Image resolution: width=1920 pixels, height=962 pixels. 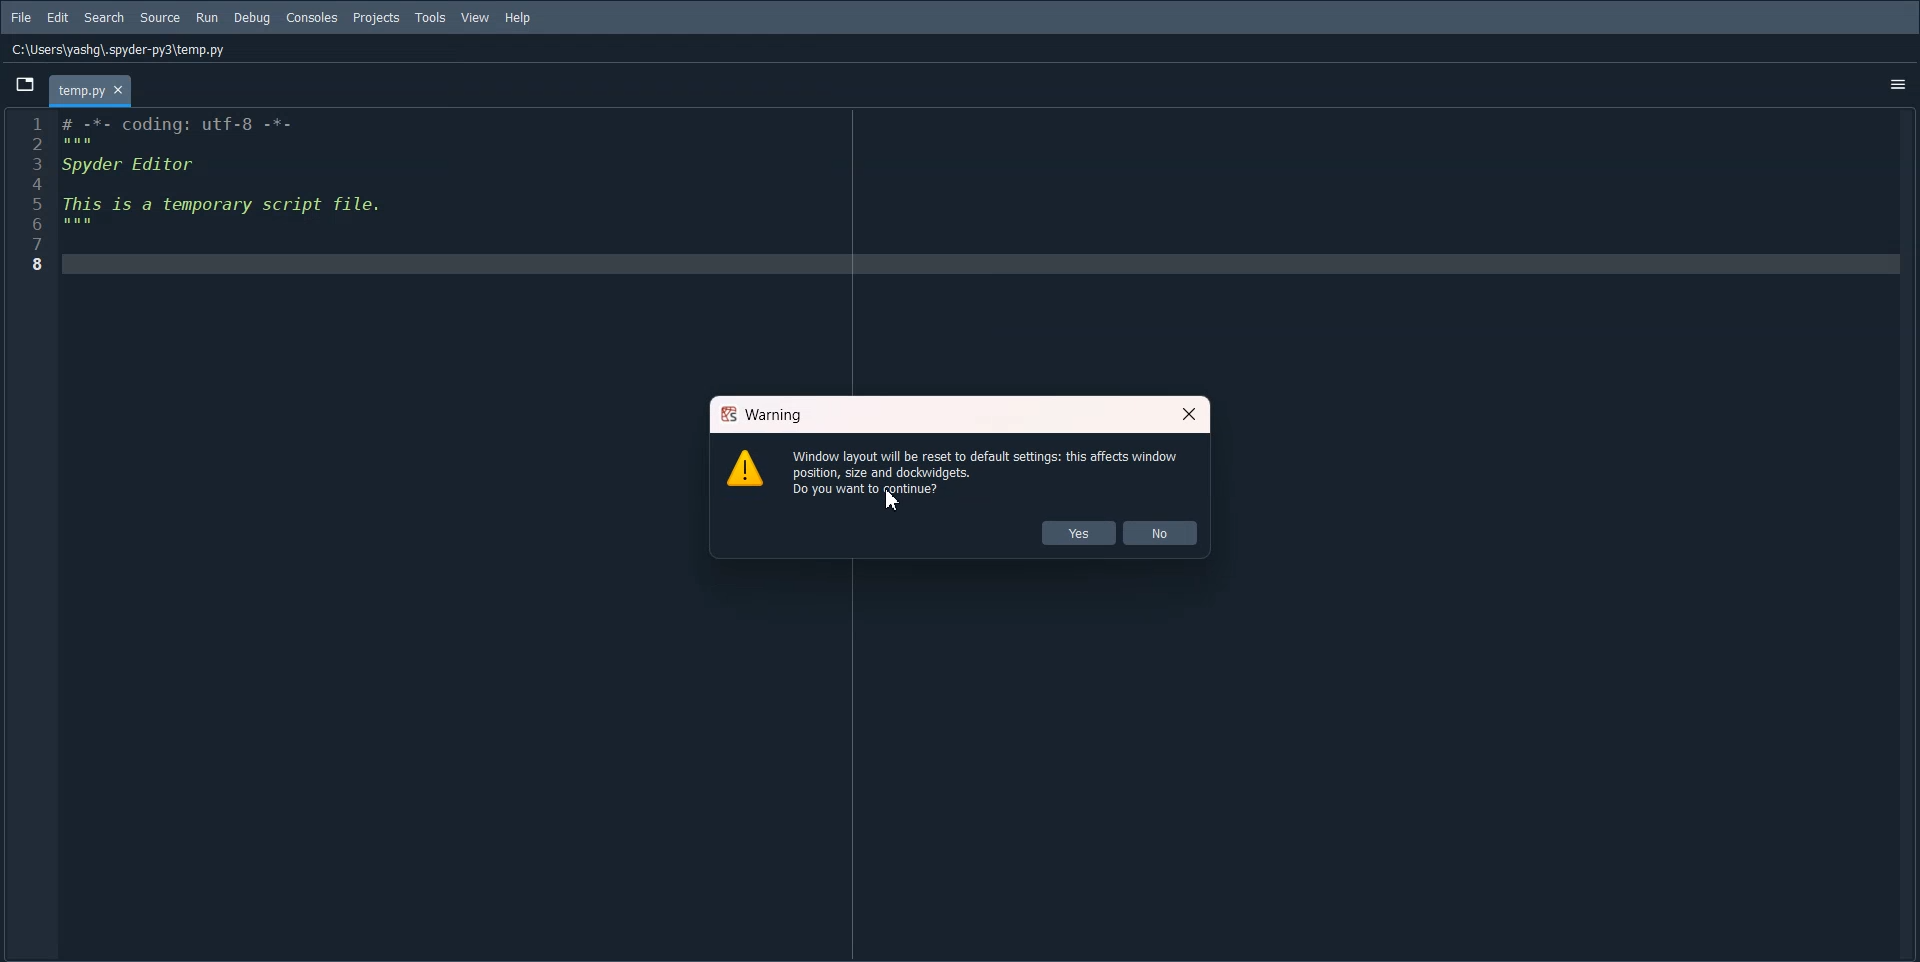 What do you see at coordinates (1897, 84) in the screenshot?
I see `Options` at bounding box center [1897, 84].